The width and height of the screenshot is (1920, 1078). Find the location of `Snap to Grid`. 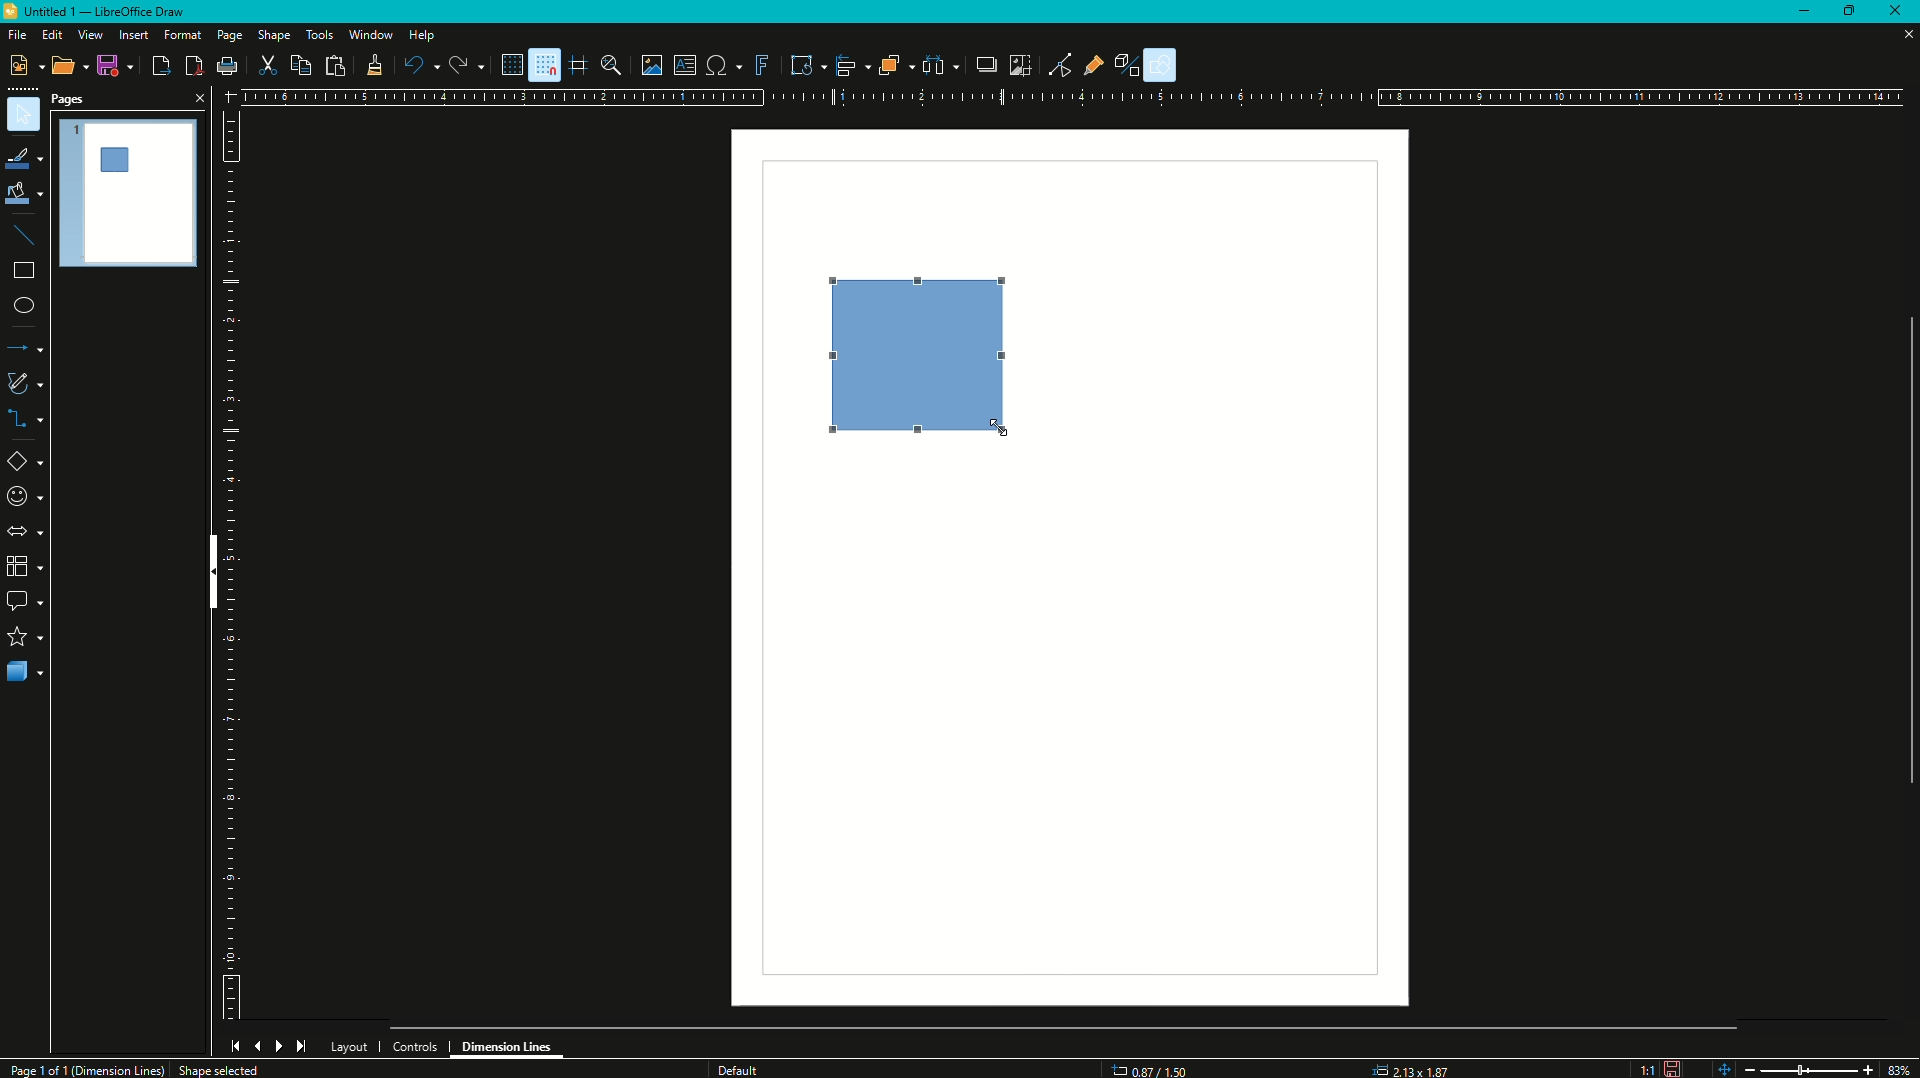

Snap to Grid is located at coordinates (543, 65).